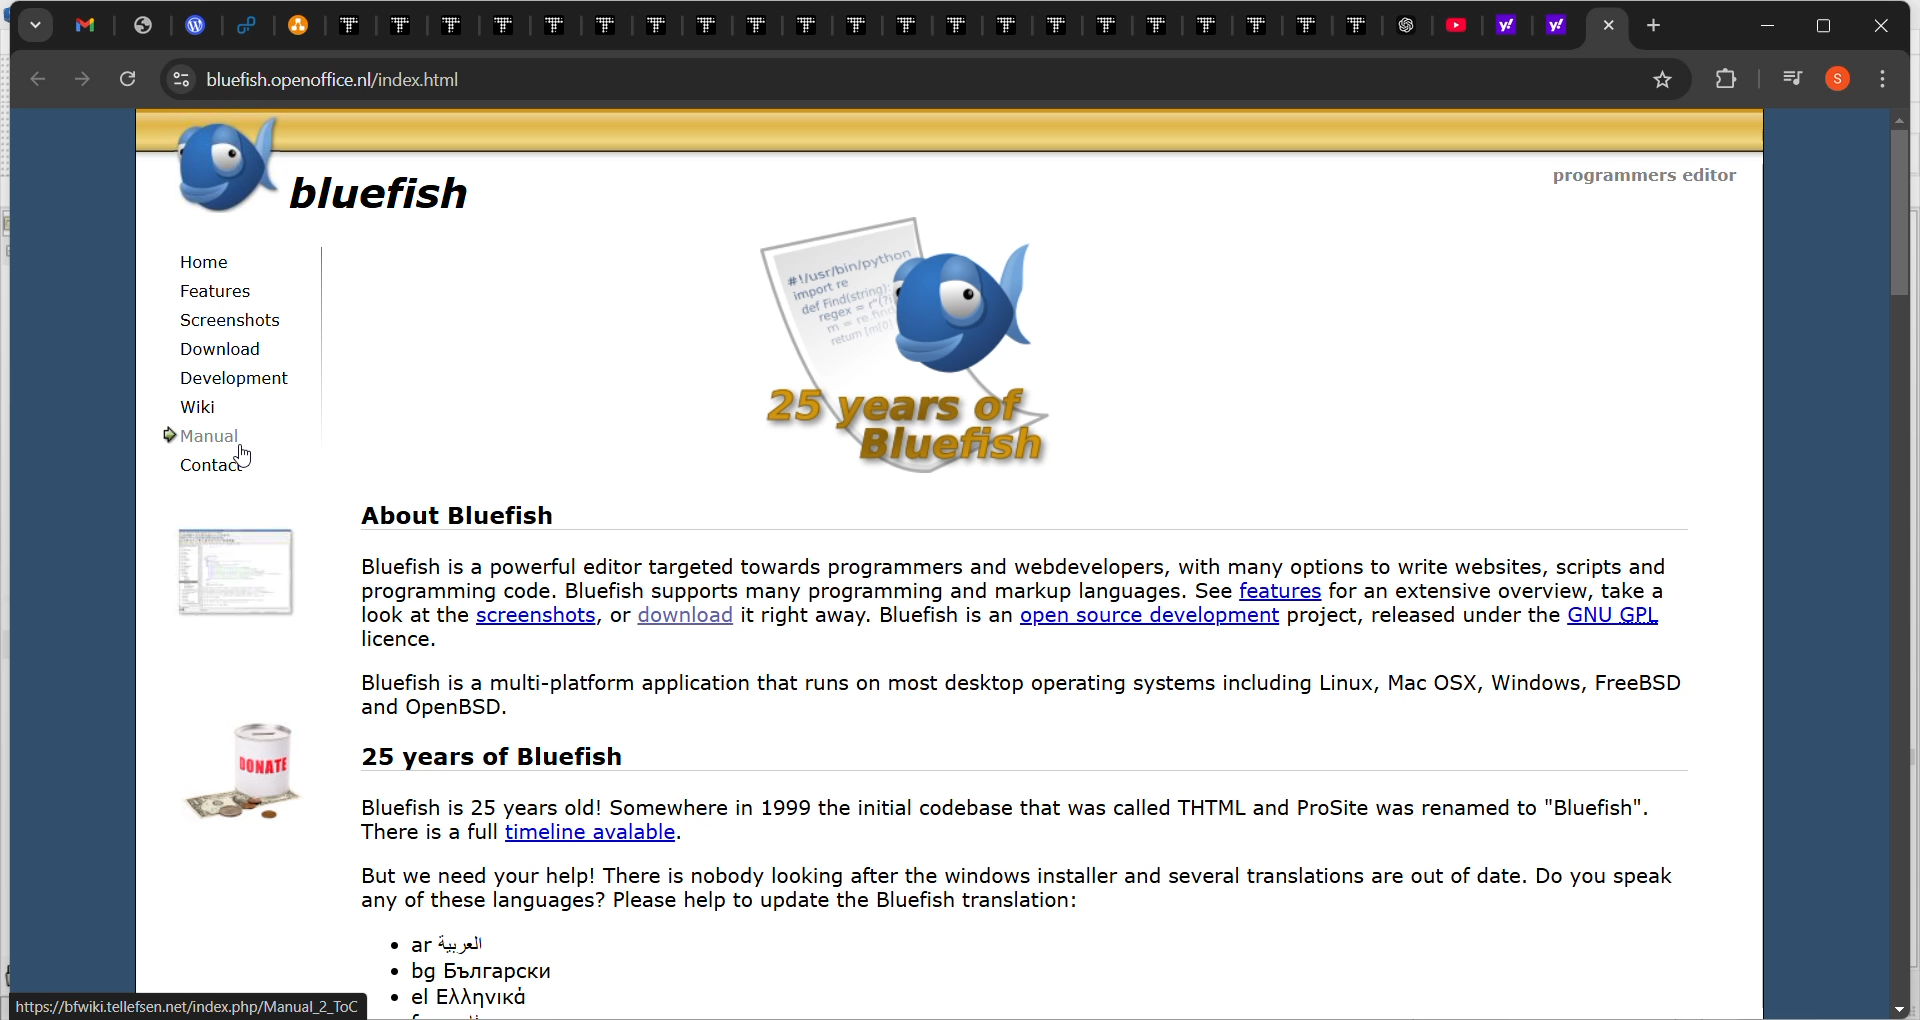  What do you see at coordinates (1795, 83) in the screenshot?
I see `songs` at bounding box center [1795, 83].